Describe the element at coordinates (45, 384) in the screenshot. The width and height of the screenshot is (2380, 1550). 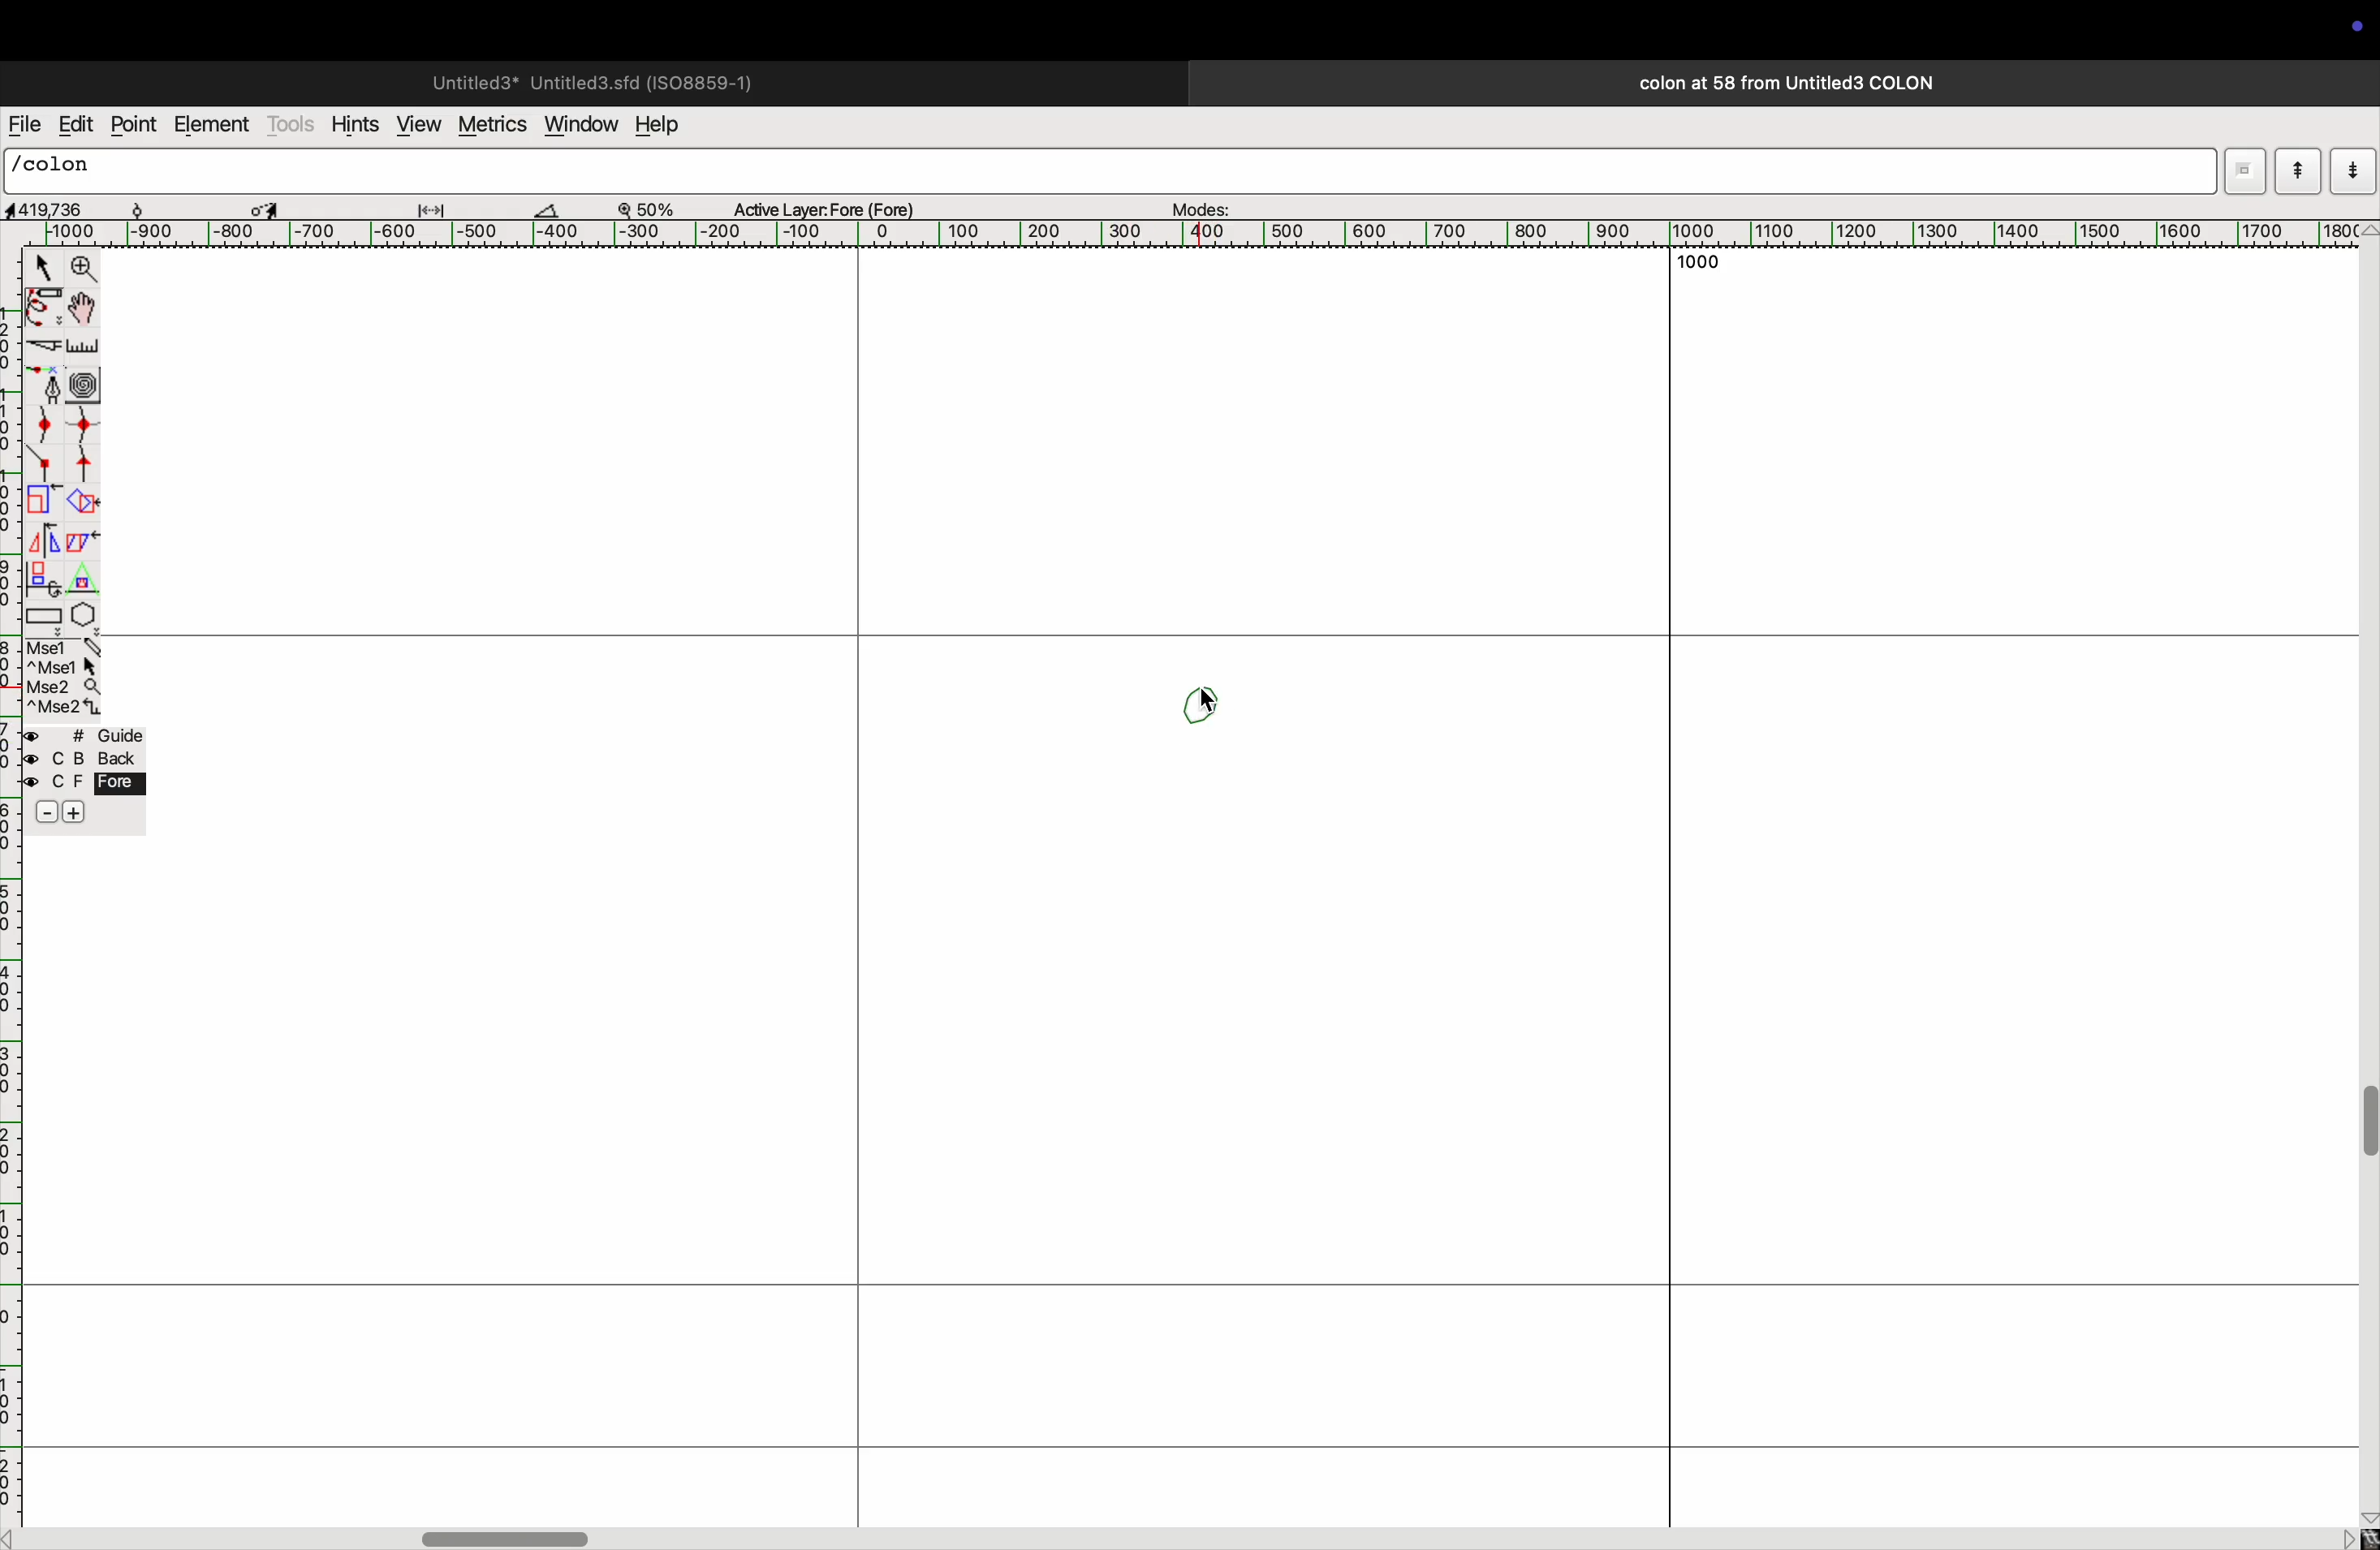
I see `fountain pen` at that location.